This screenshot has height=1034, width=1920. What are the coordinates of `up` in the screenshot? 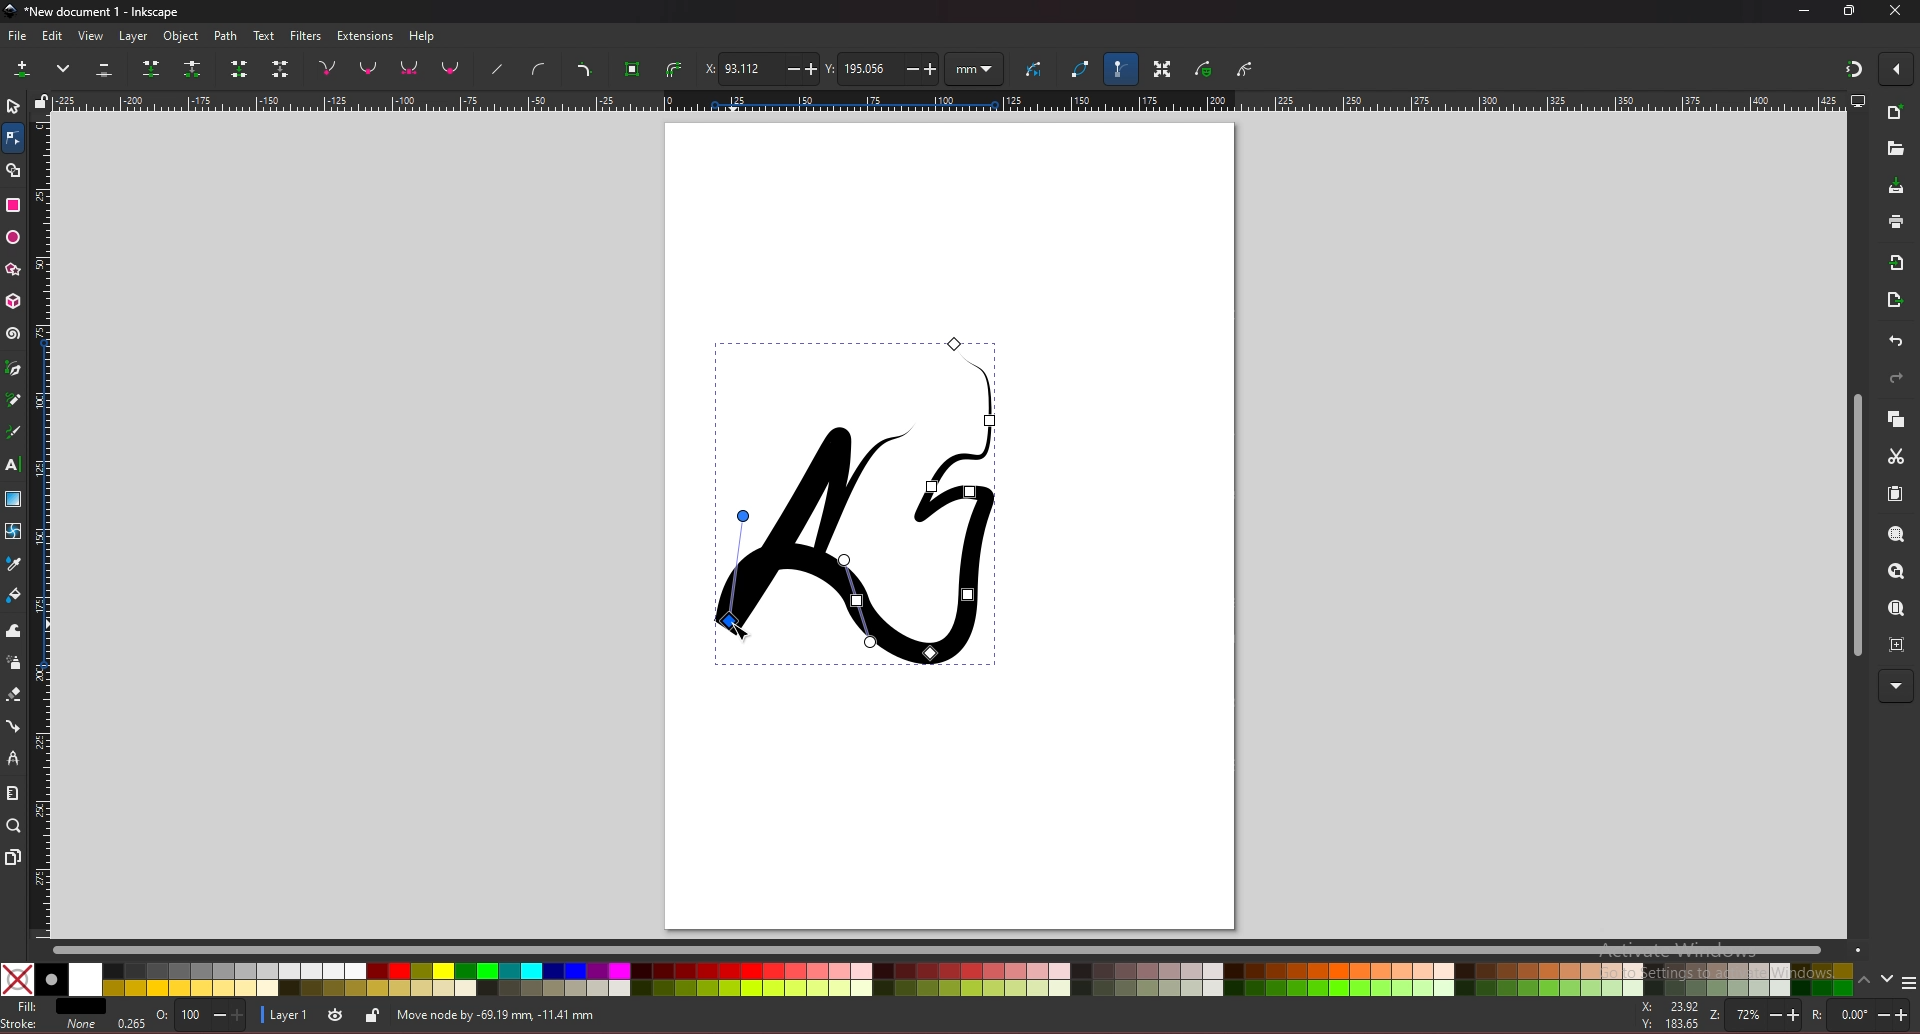 It's located at (1866, 978).